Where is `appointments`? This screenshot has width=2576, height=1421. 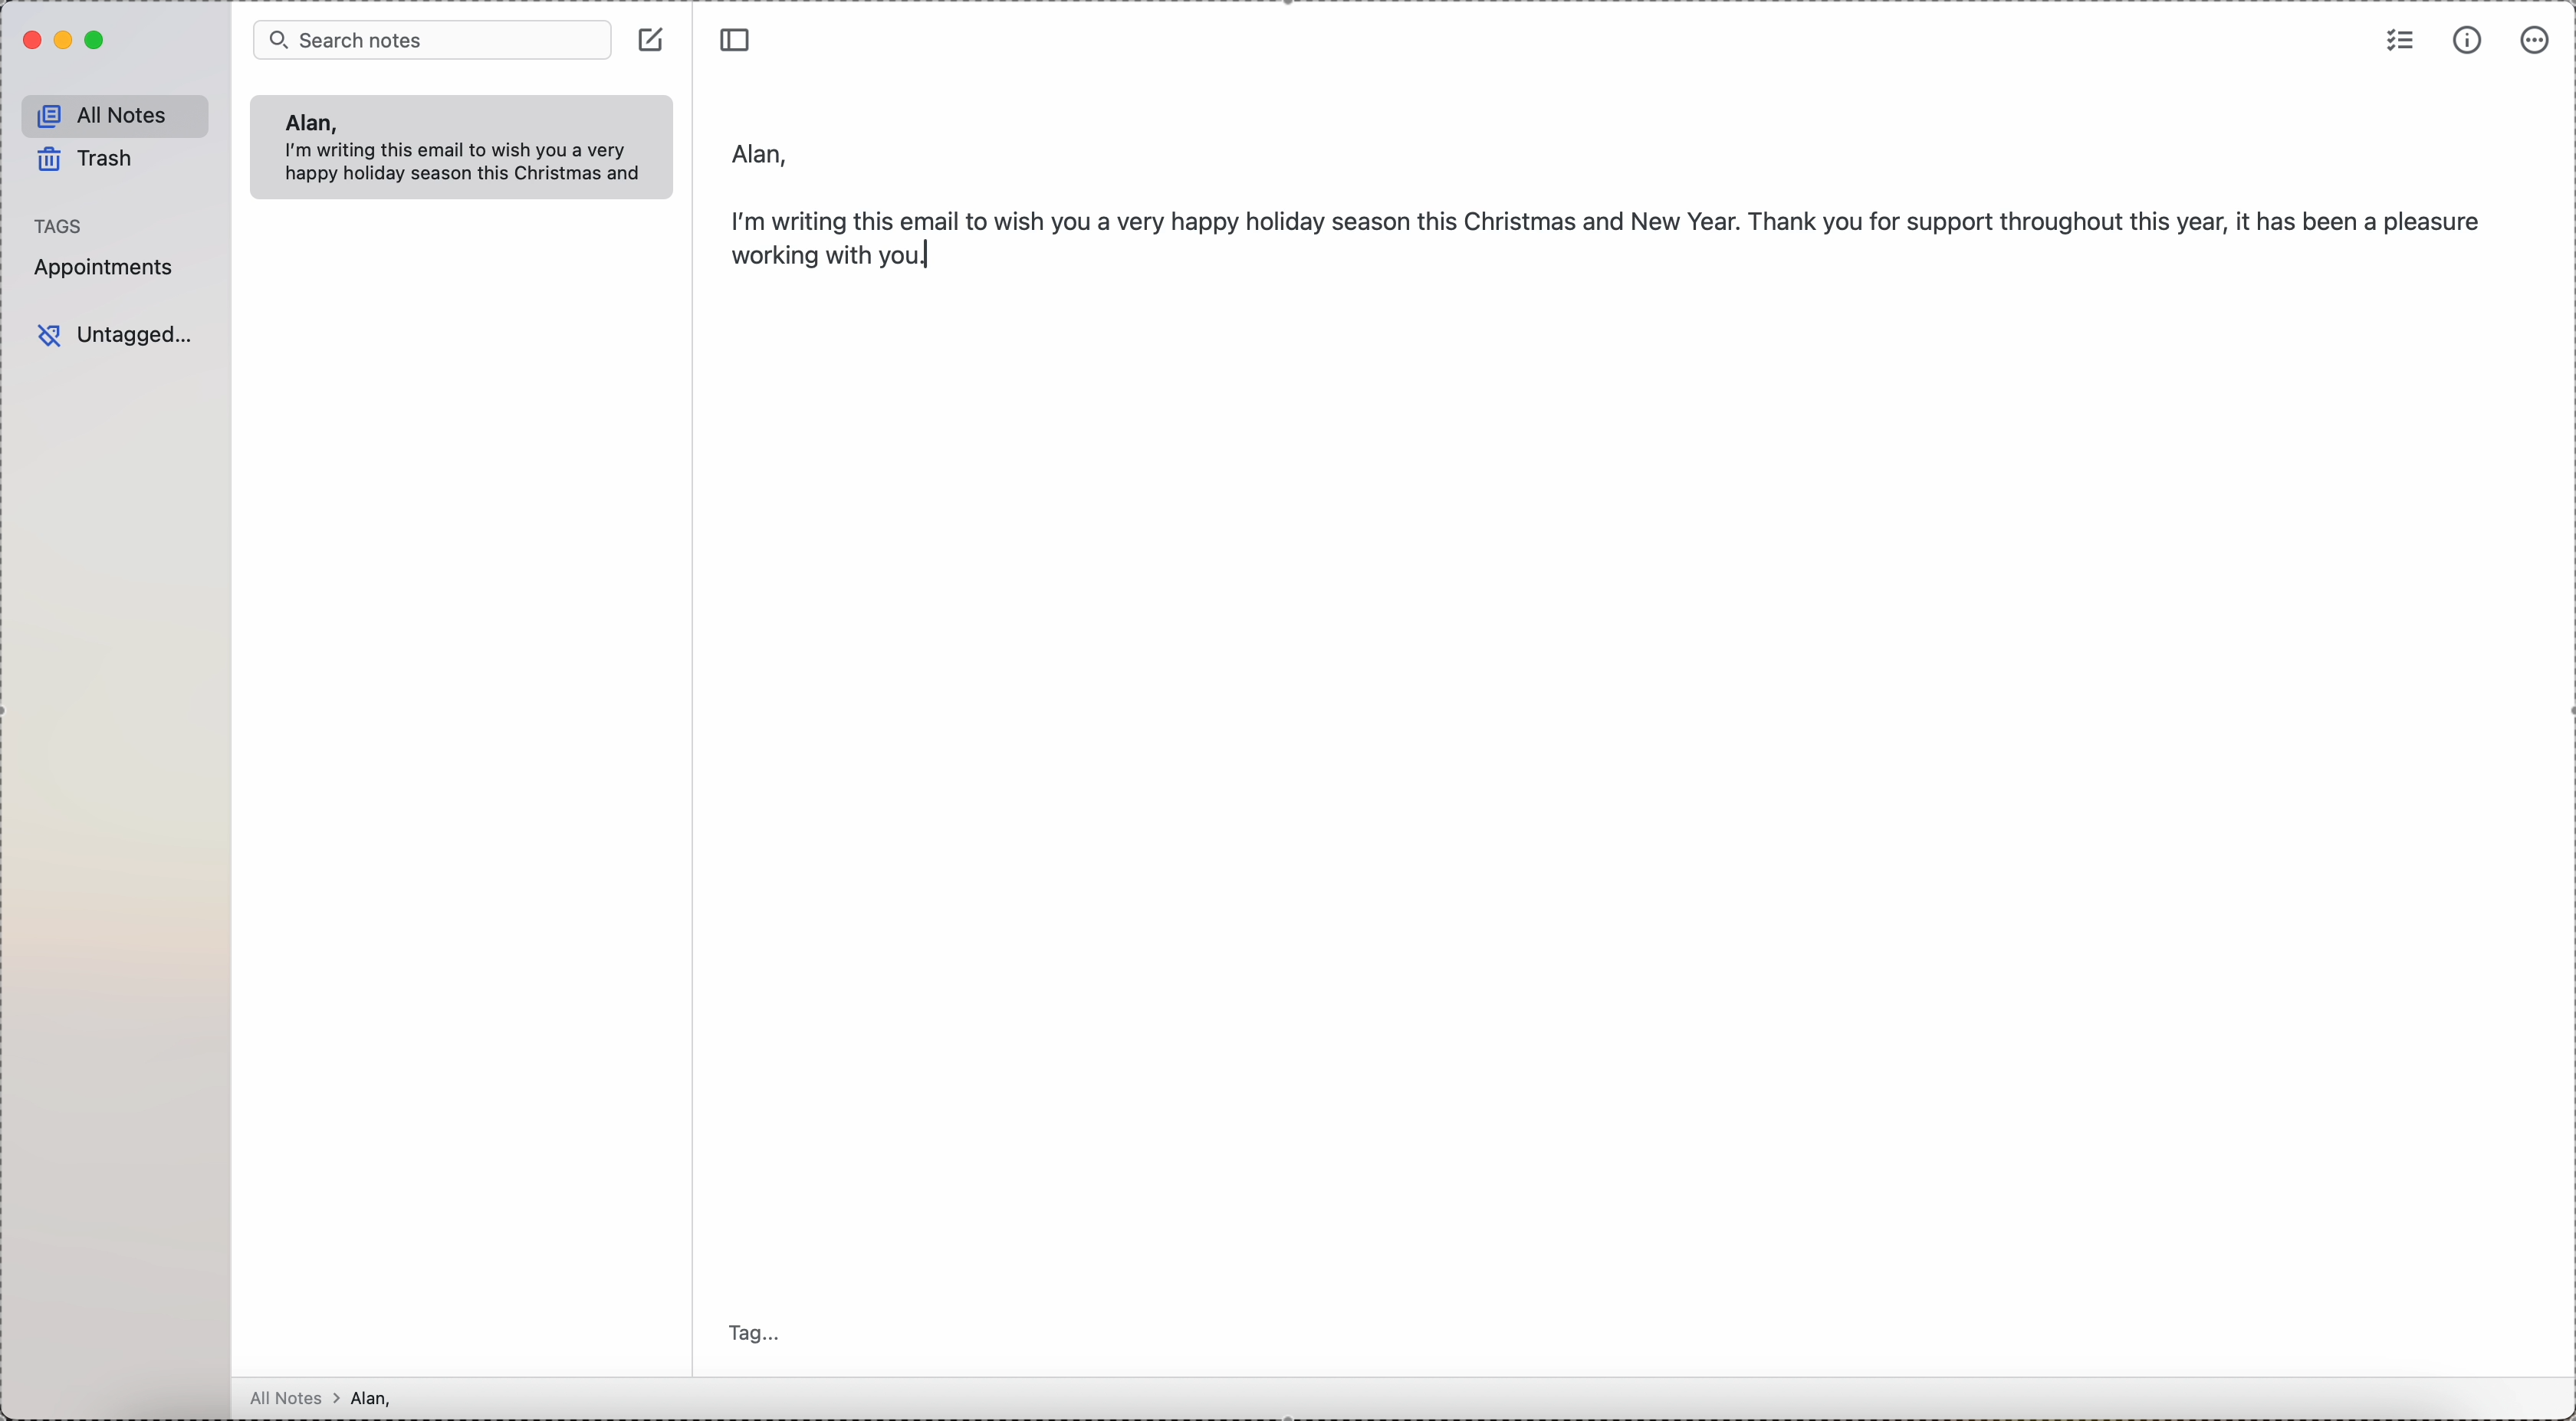
appointments is located at coordinates (108, 267).